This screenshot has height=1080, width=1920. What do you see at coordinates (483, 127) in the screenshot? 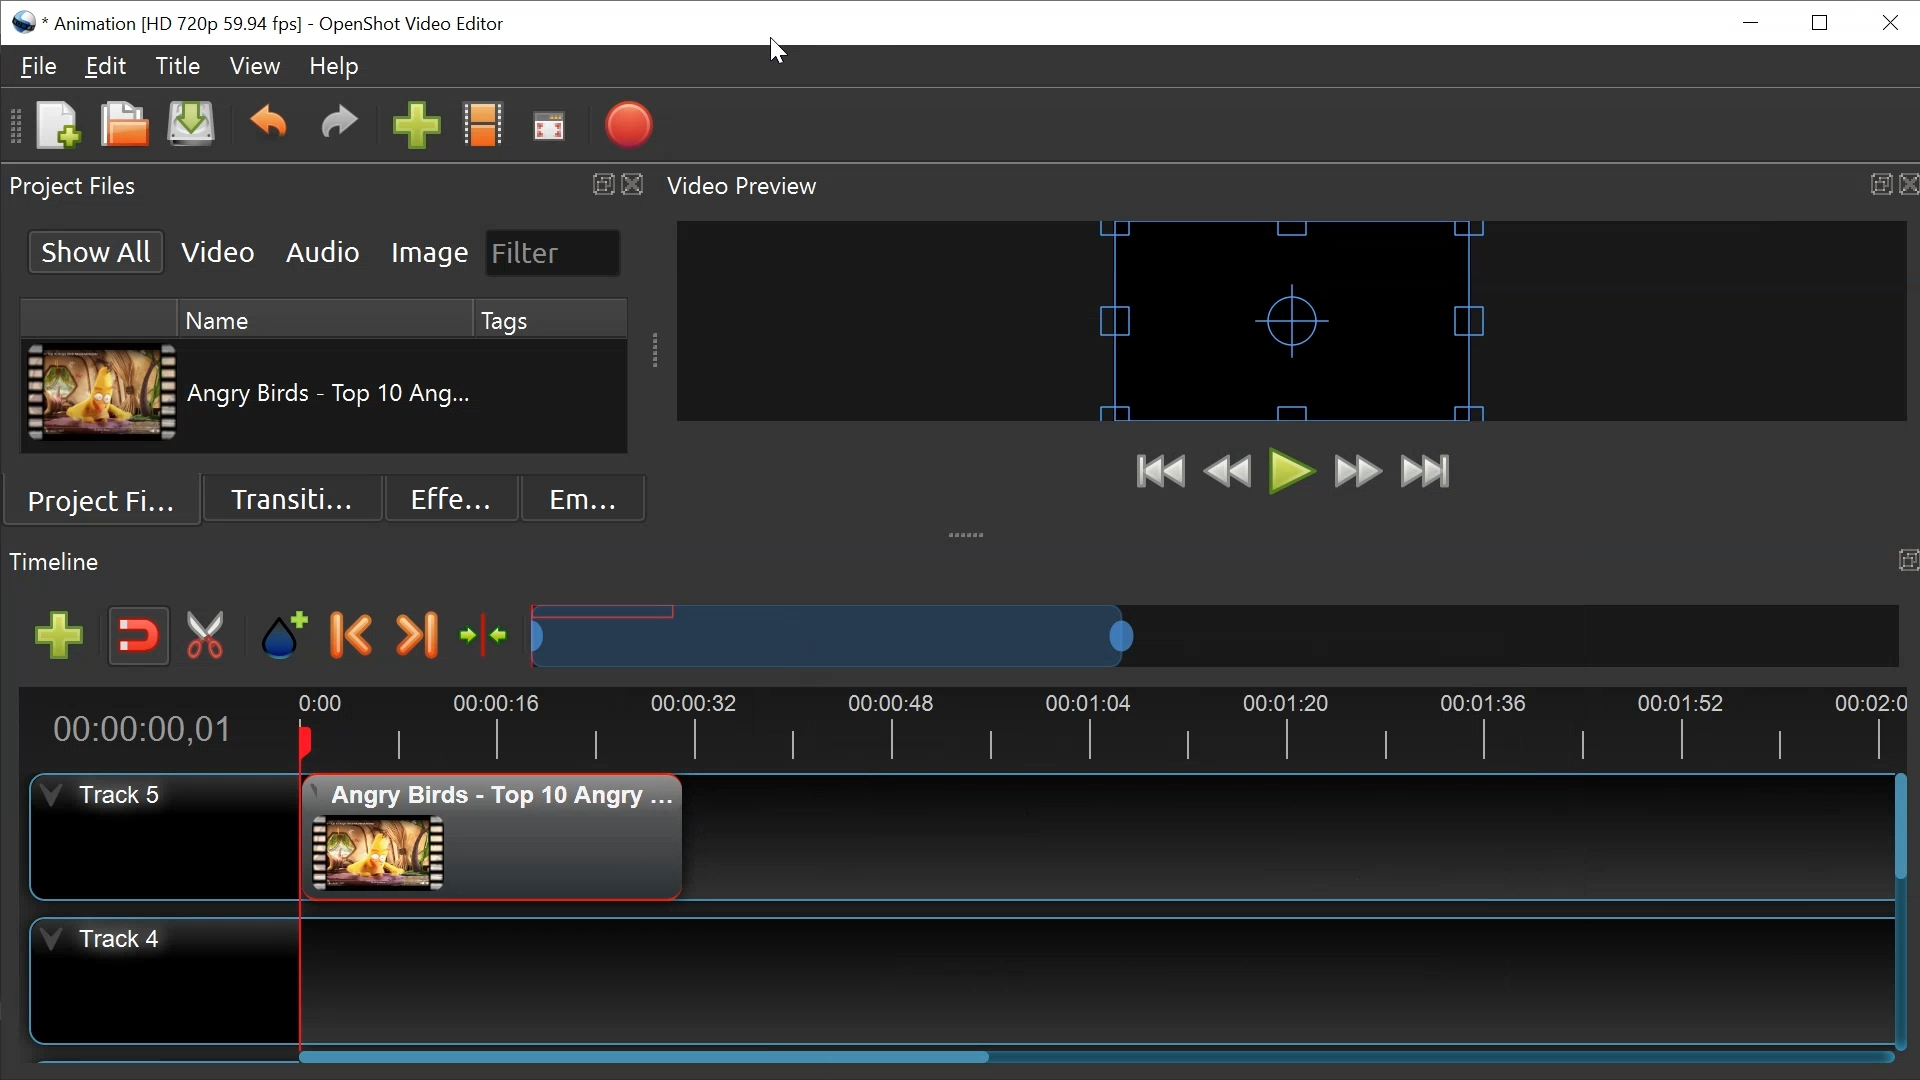
I see `Choose Files` at bounding box center [483, 127].